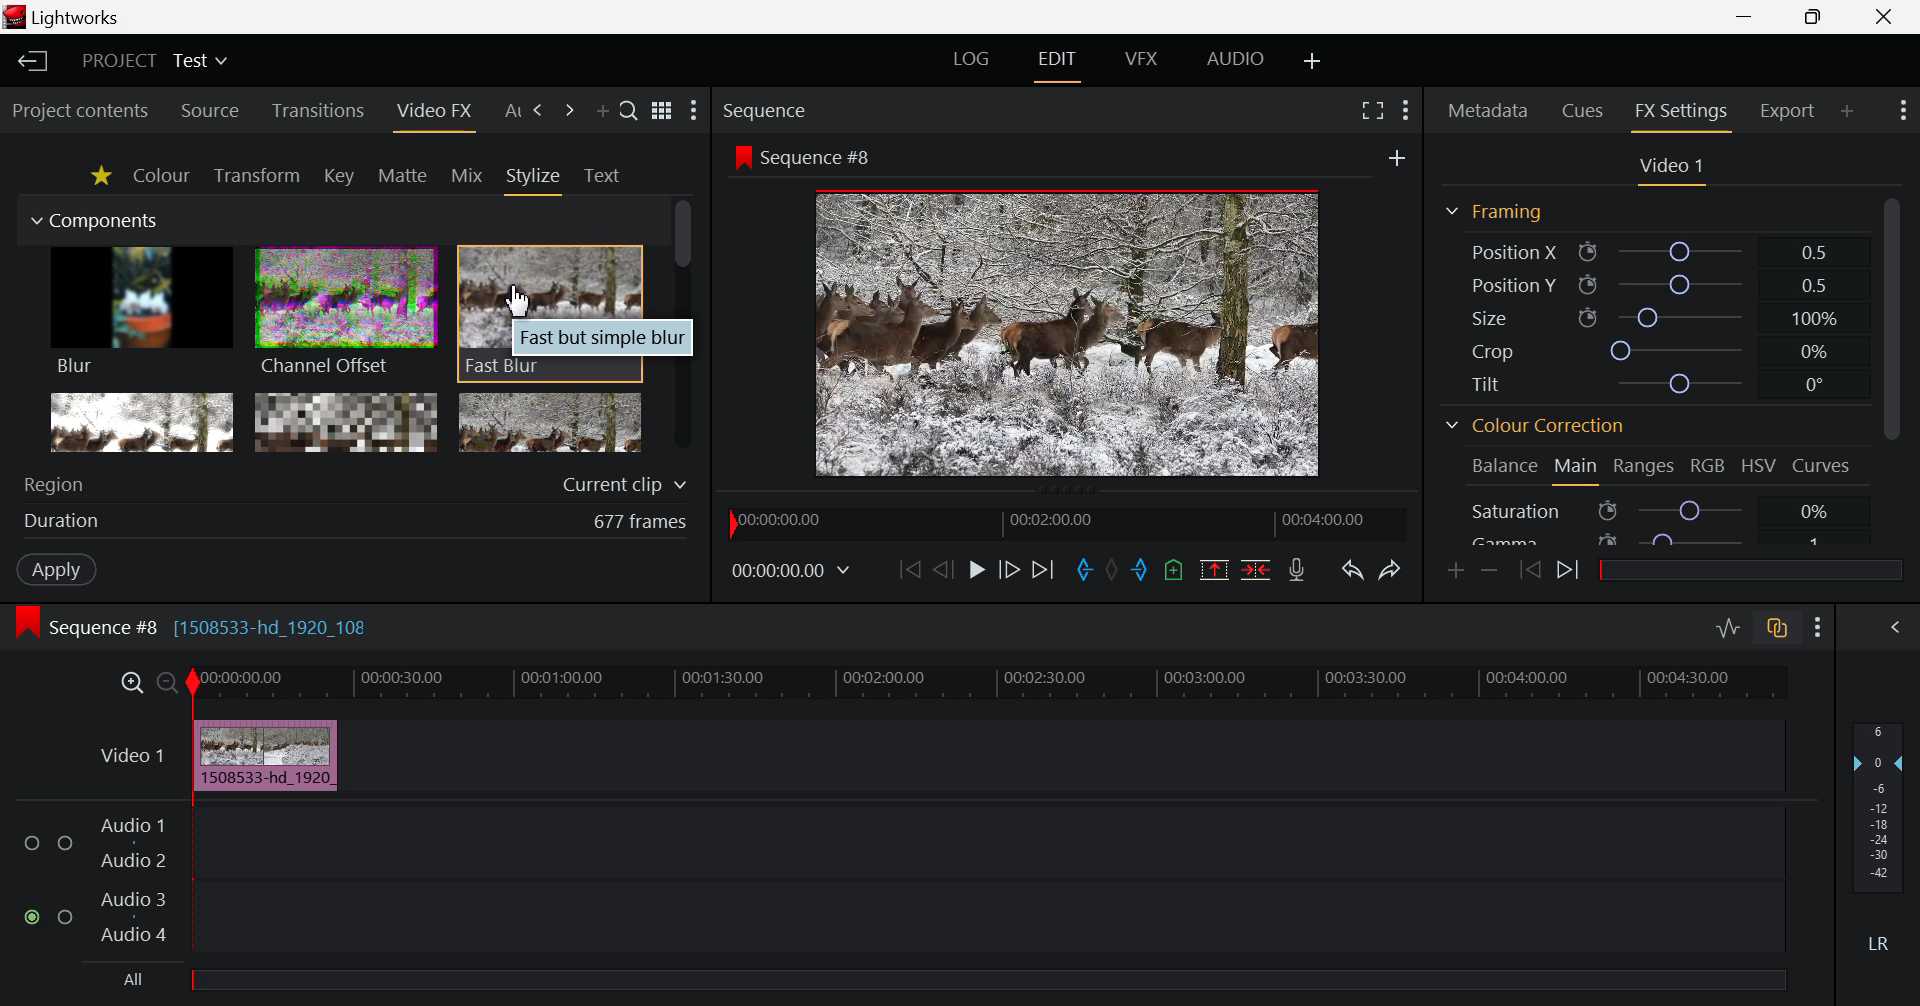  What do you see at coordinates (58, 566) in the screenshot?
I see `Apply` at bounding box center [58, 566].